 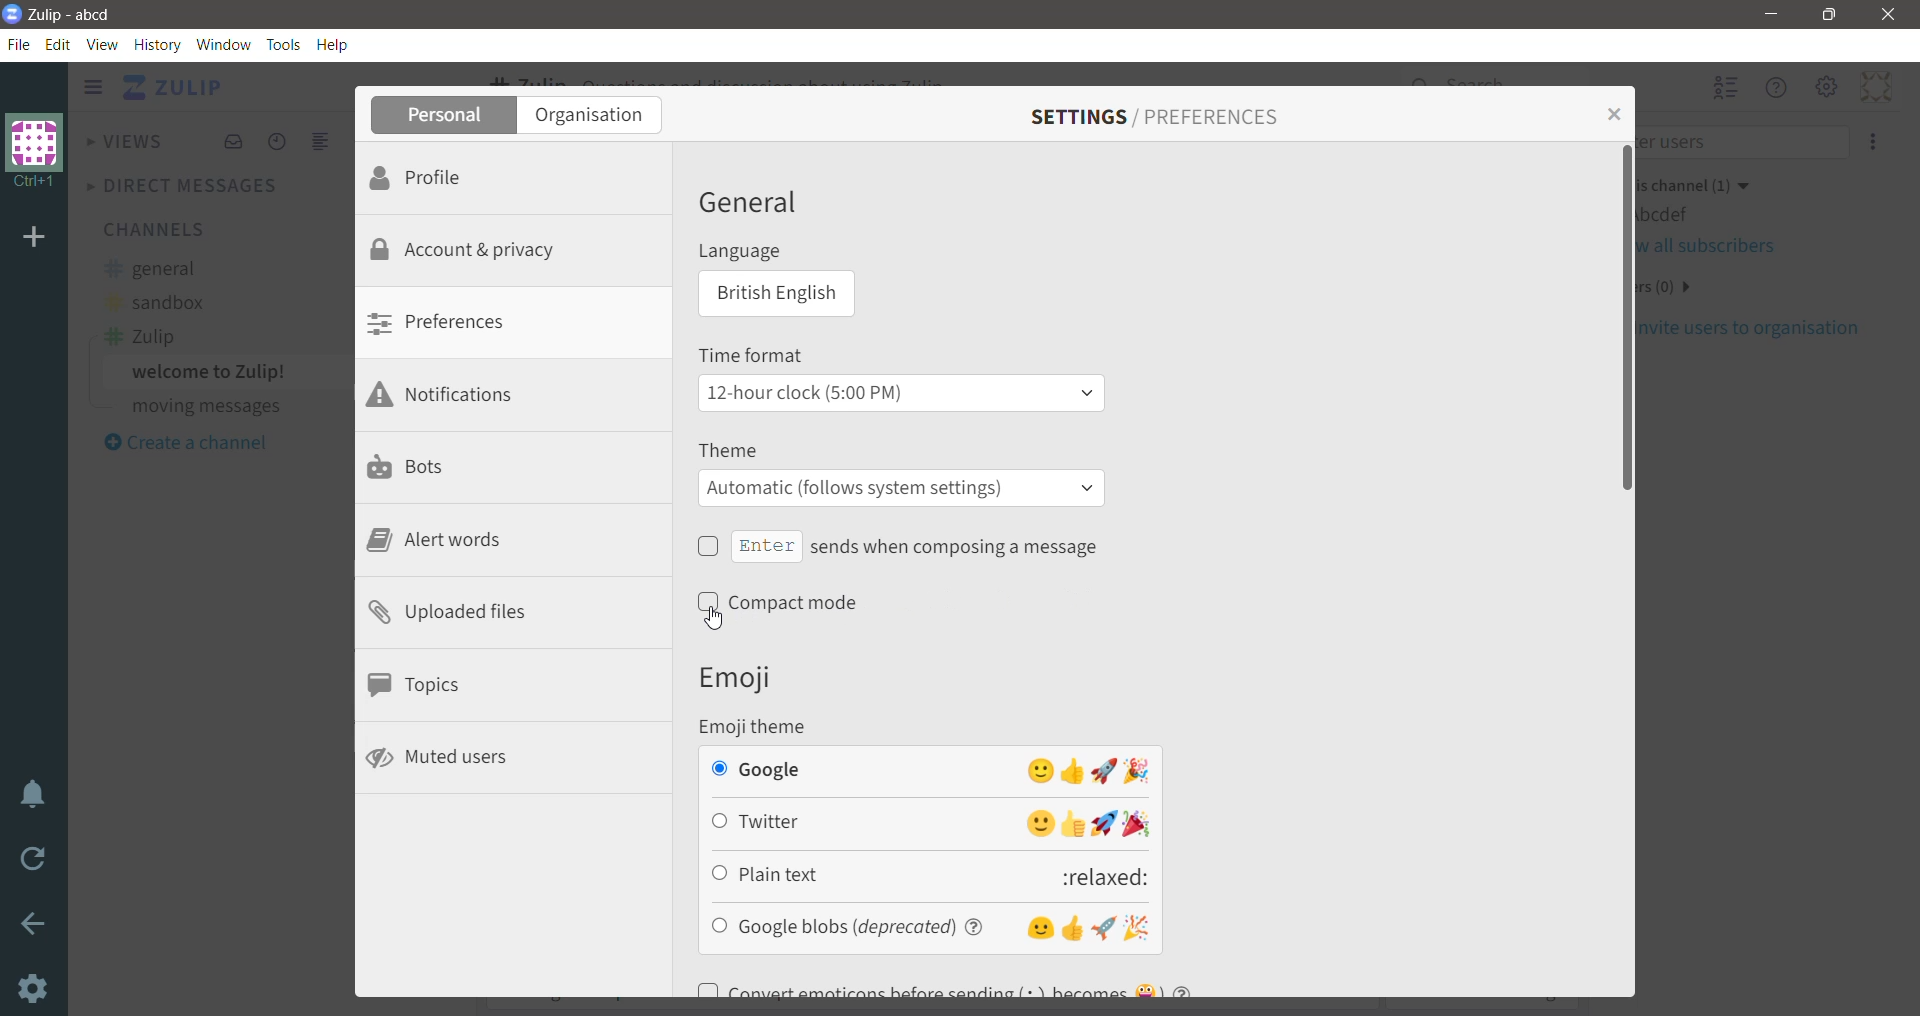 What do you see at coordinates (152, 229) in the screenshot?
I see `Channels` at bounding box center [152, 229].